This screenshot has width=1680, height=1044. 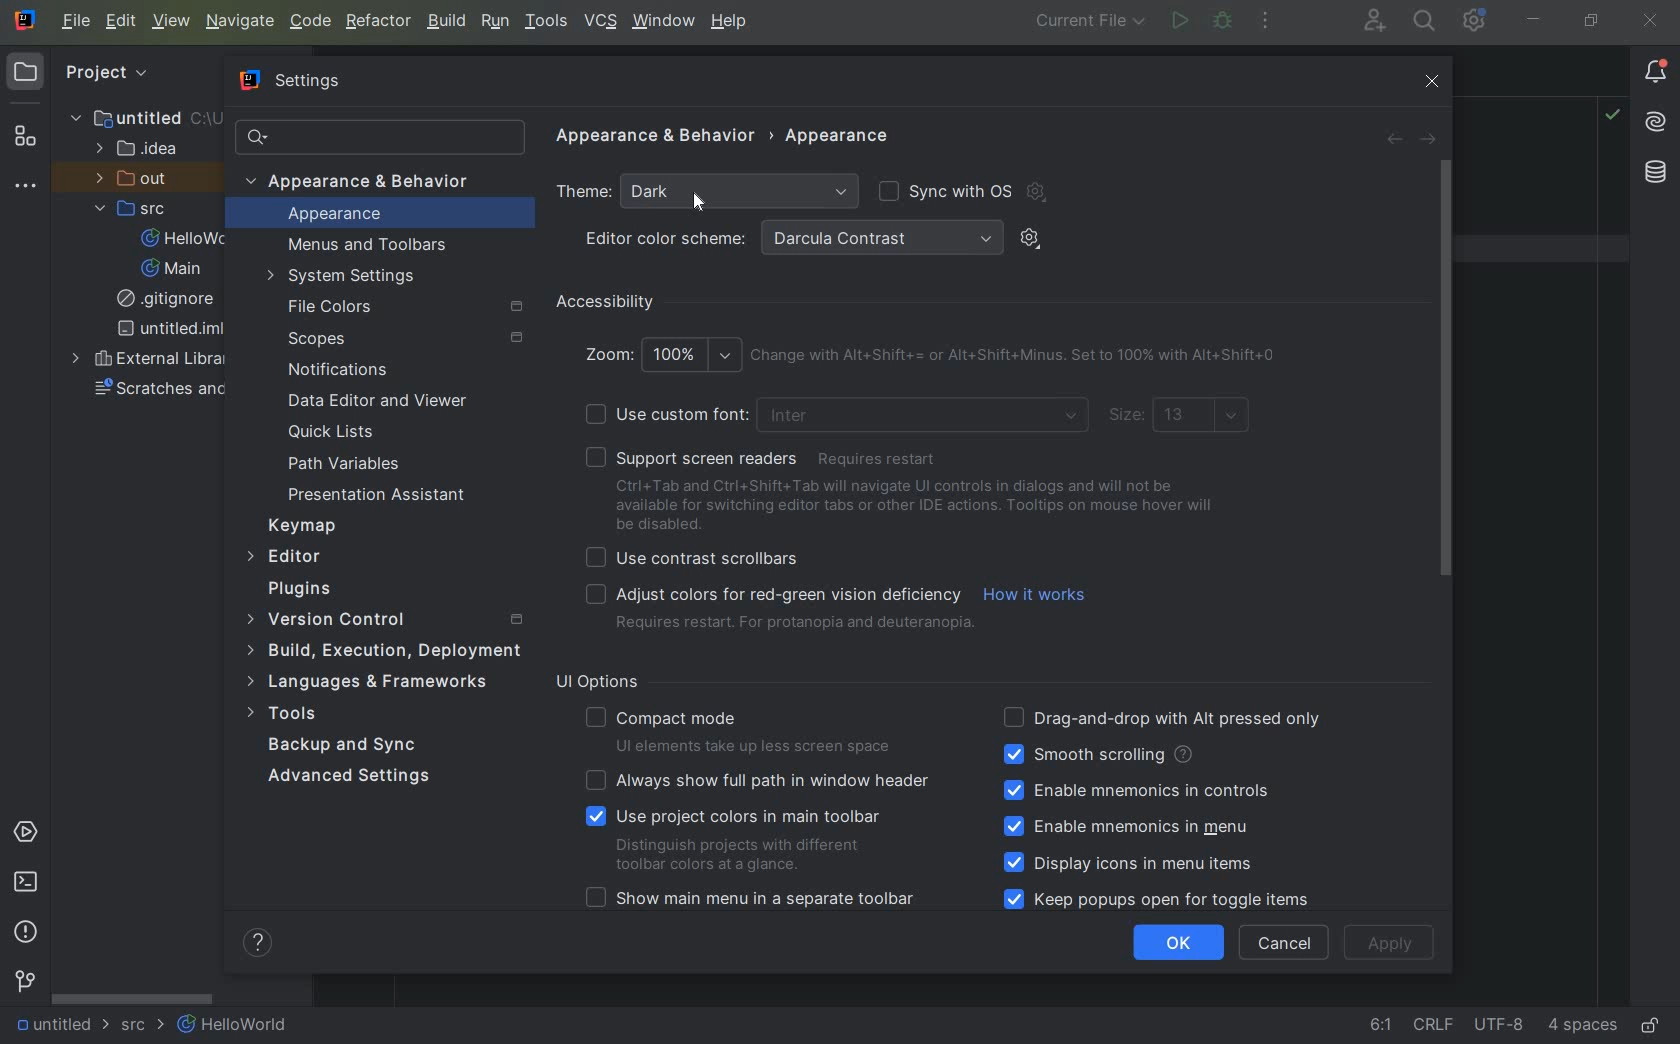 What do you see at coordinates (172, 23) in the screenshot?
I see `VIEW` at bounding box center [172, 23].